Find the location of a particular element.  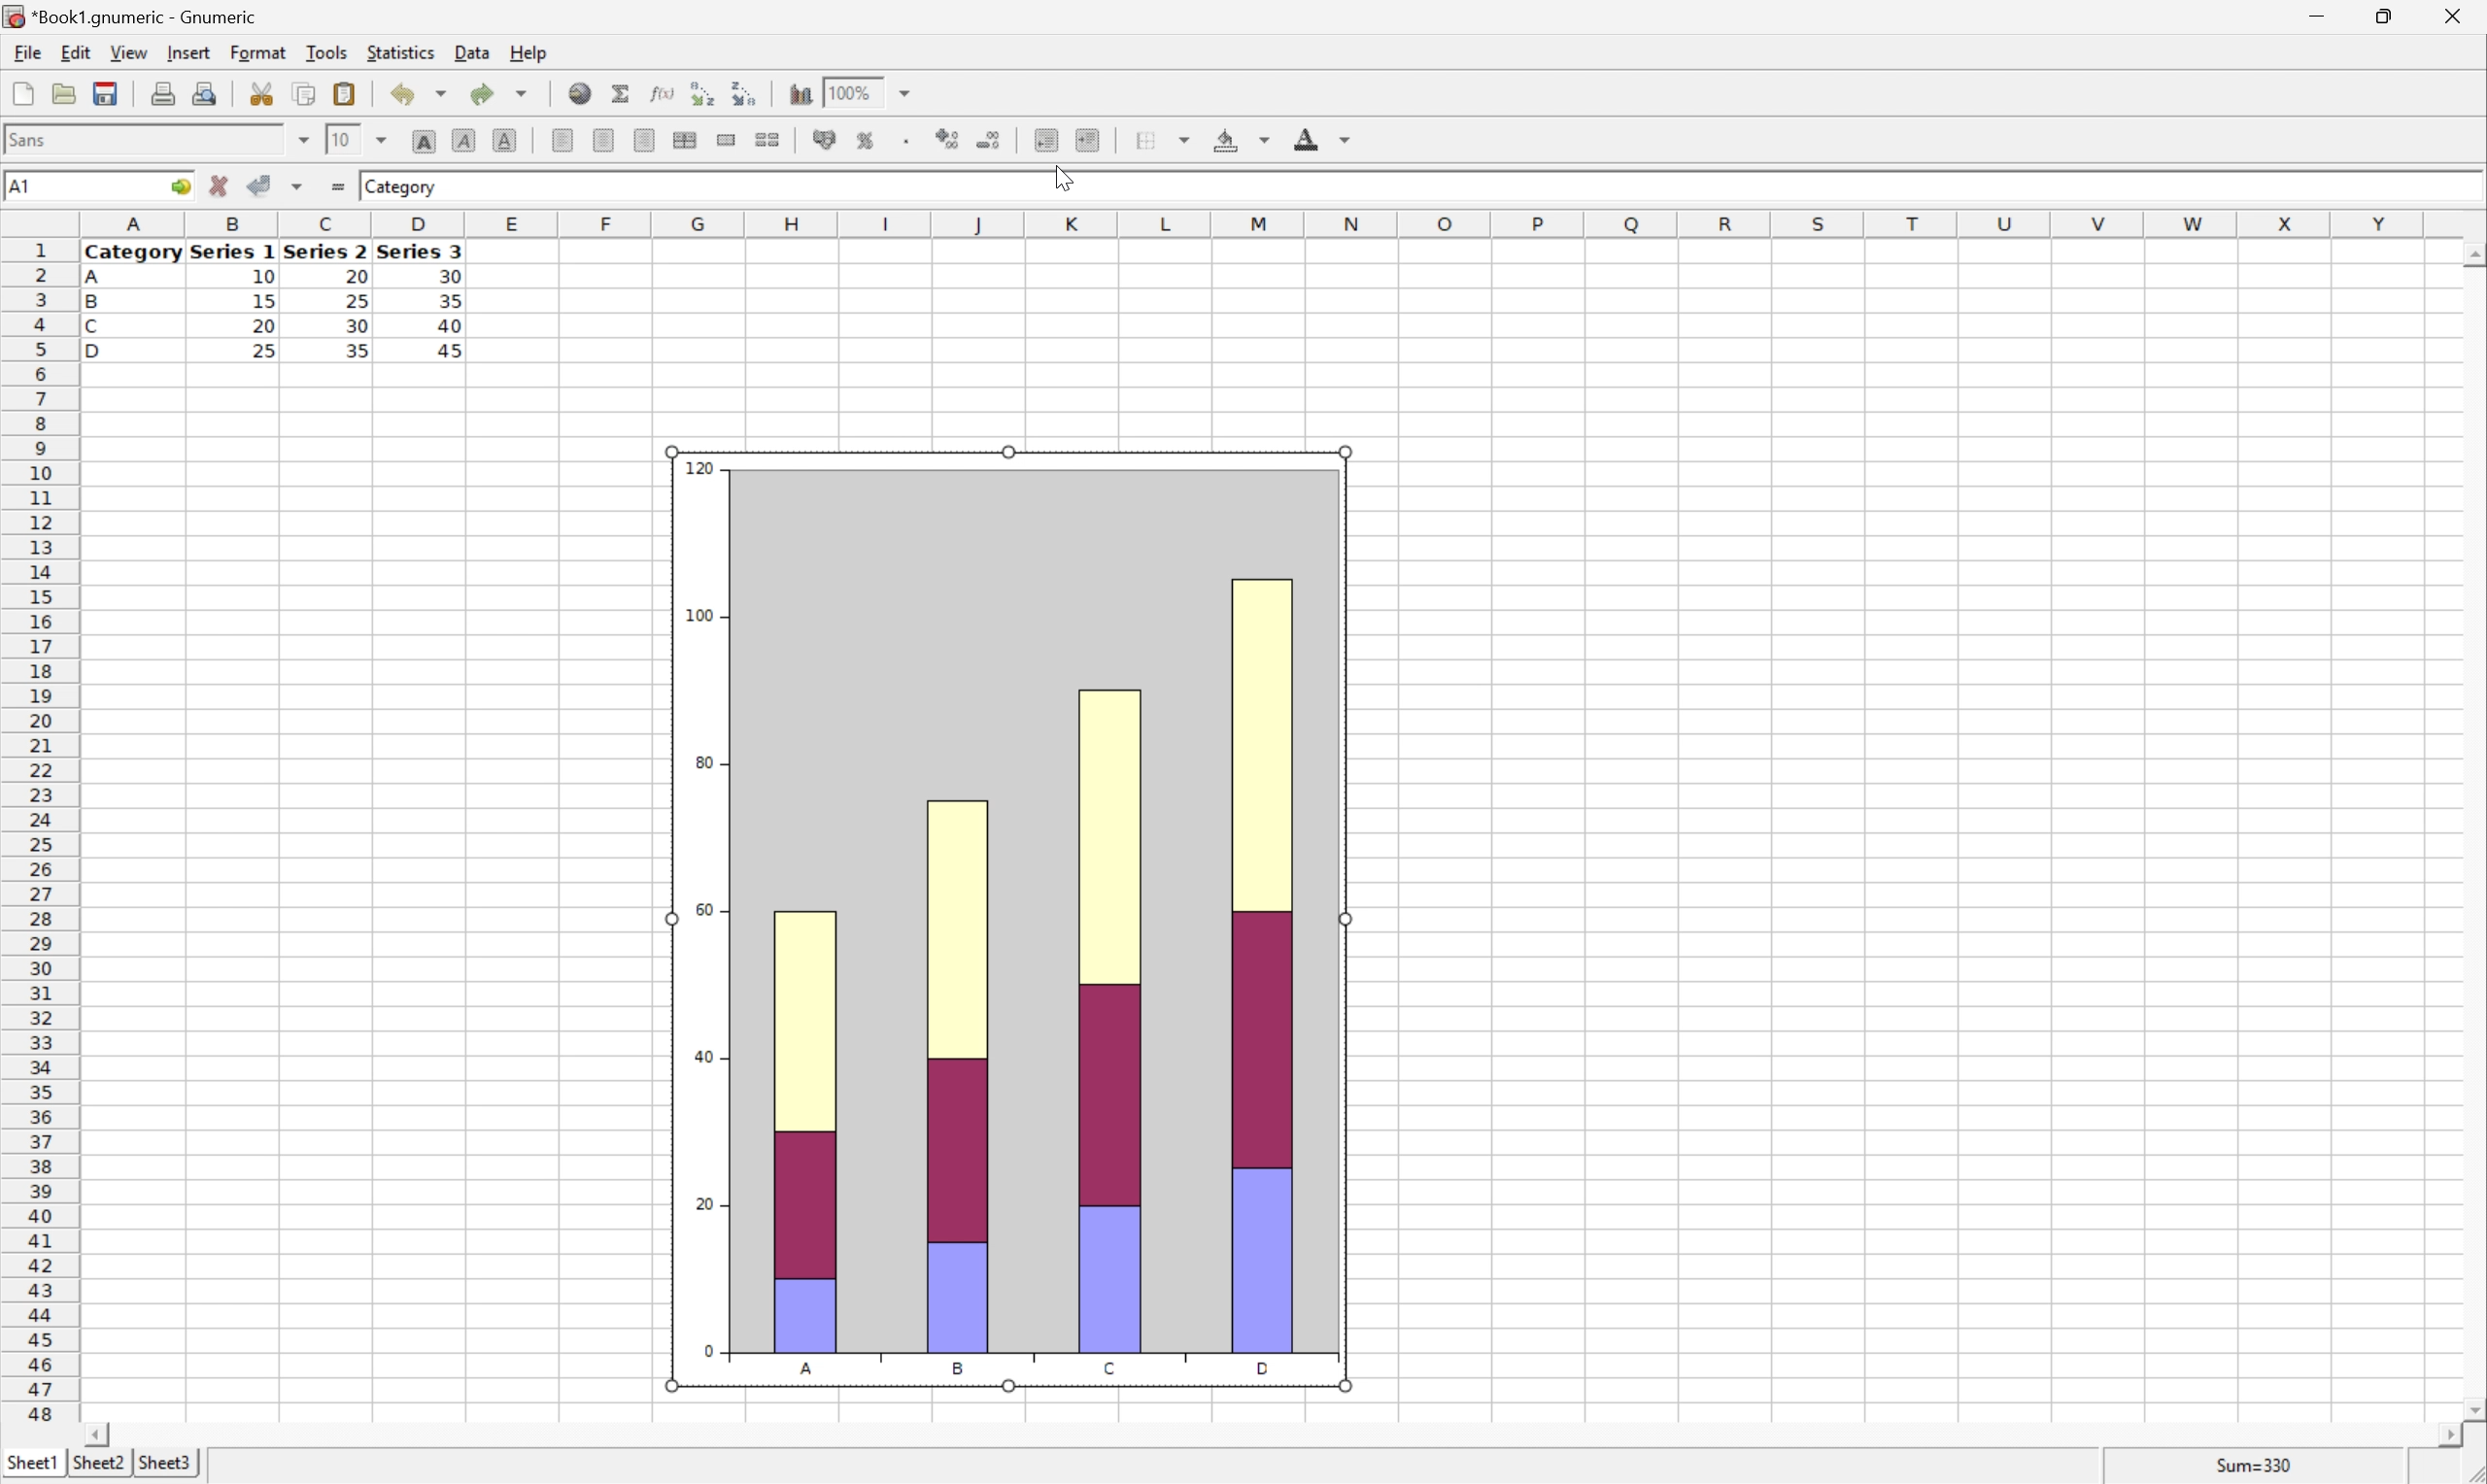

Scroll Right is located at coordinates (2442, 1437).